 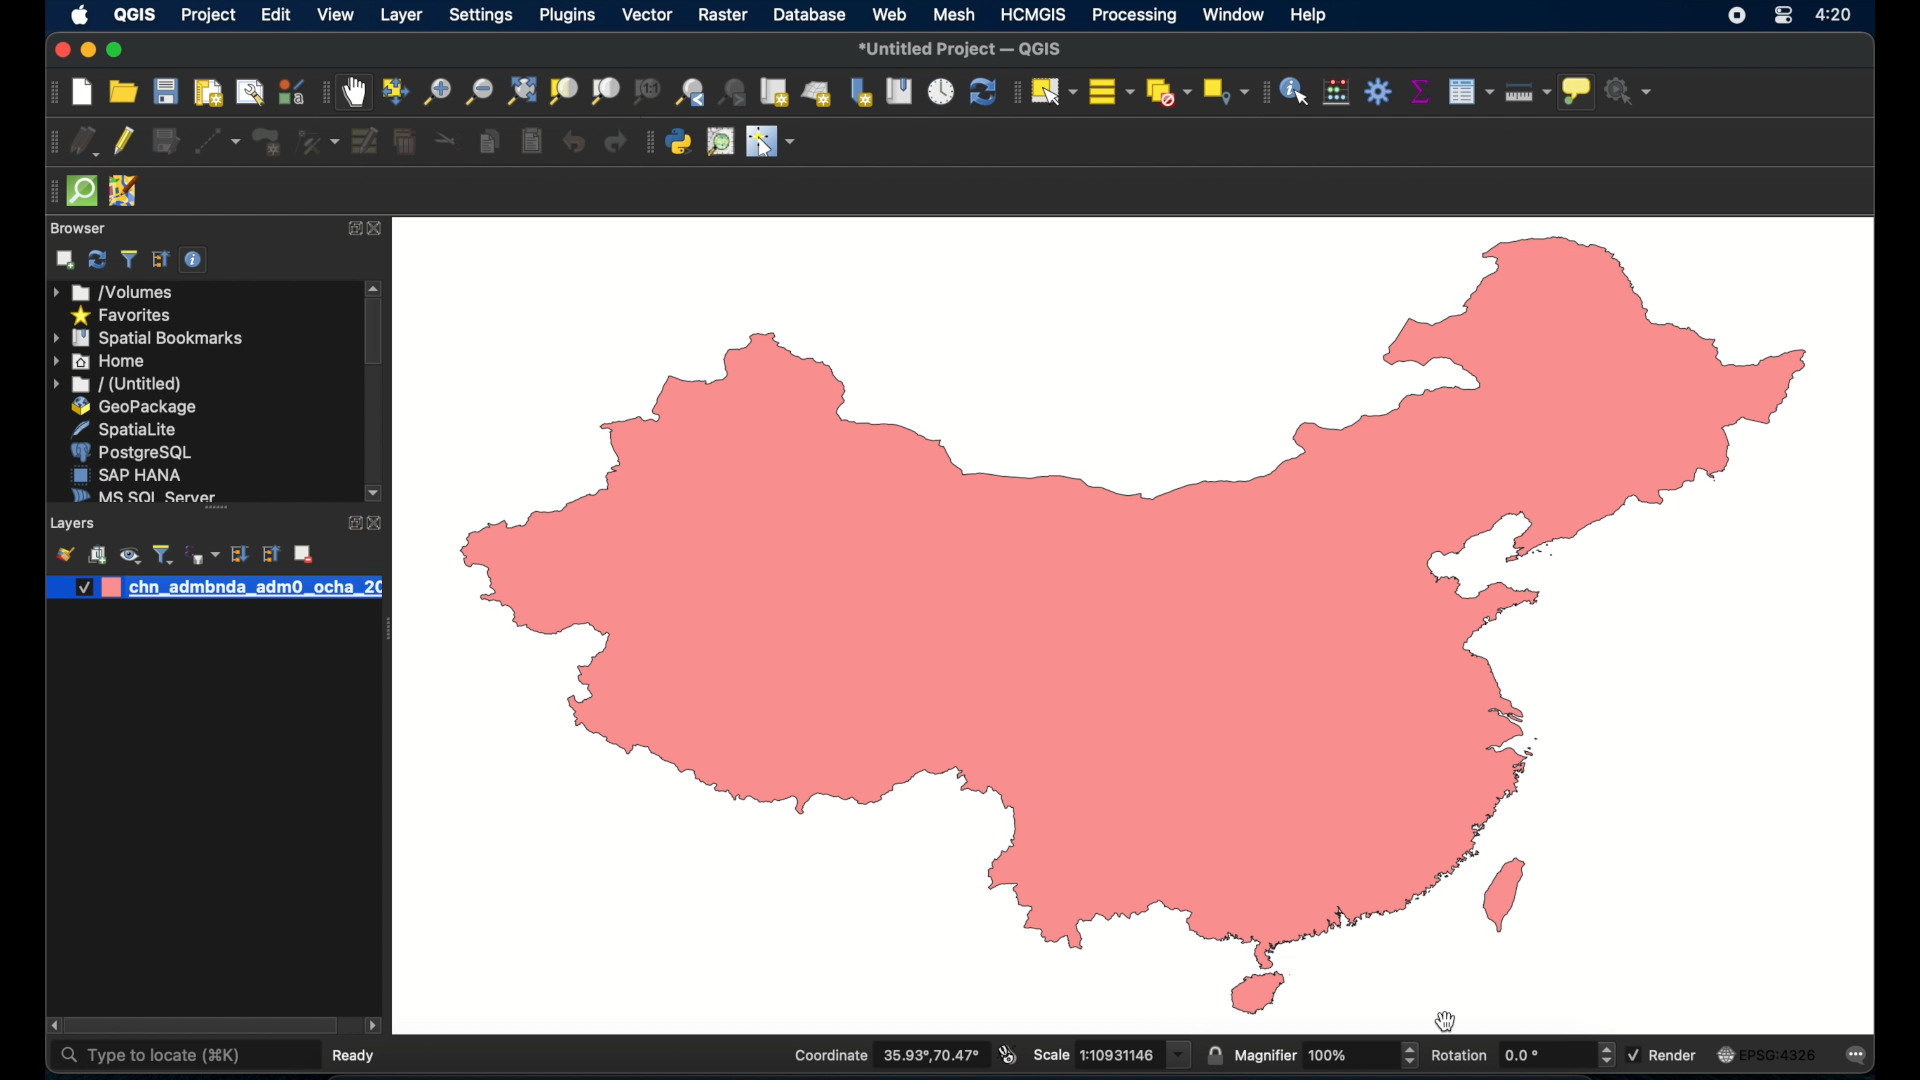 I want to click on QGIS, so click(x=134, y=17).